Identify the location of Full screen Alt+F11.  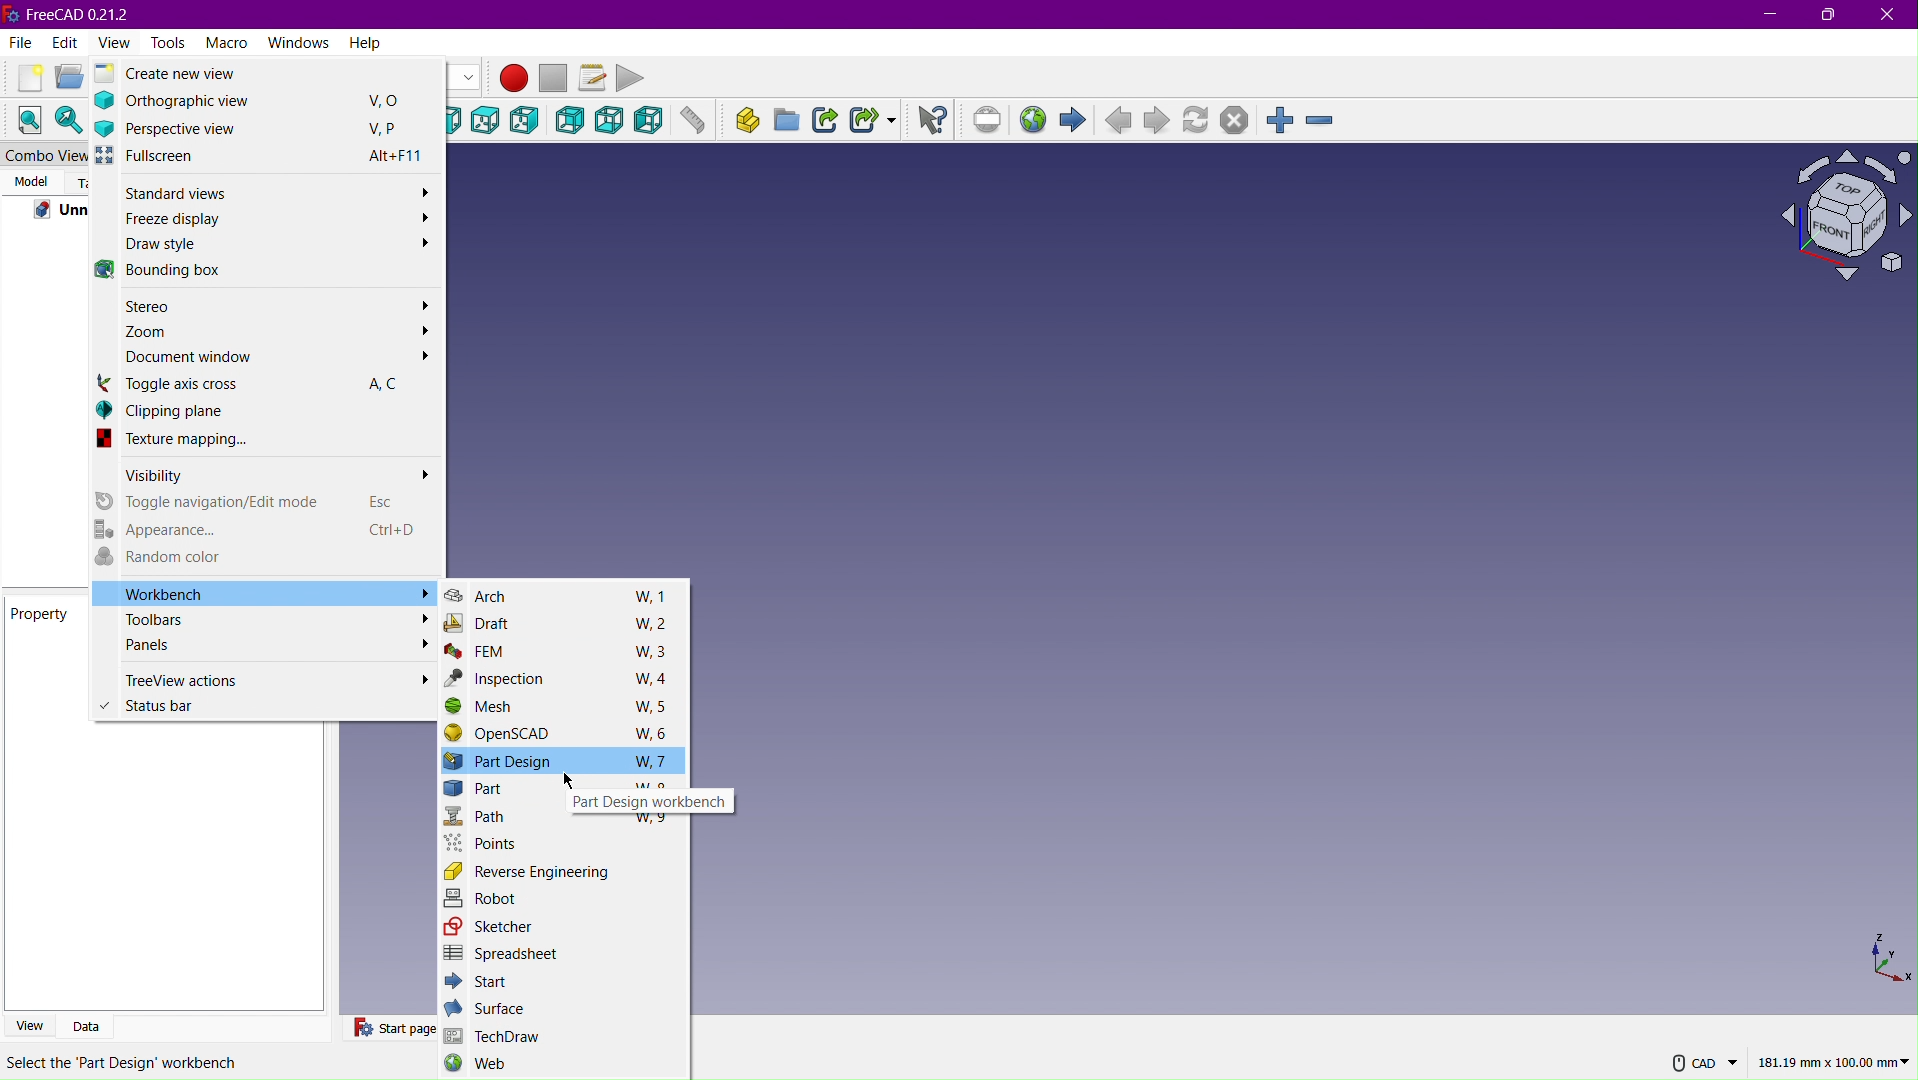
(258, 158).